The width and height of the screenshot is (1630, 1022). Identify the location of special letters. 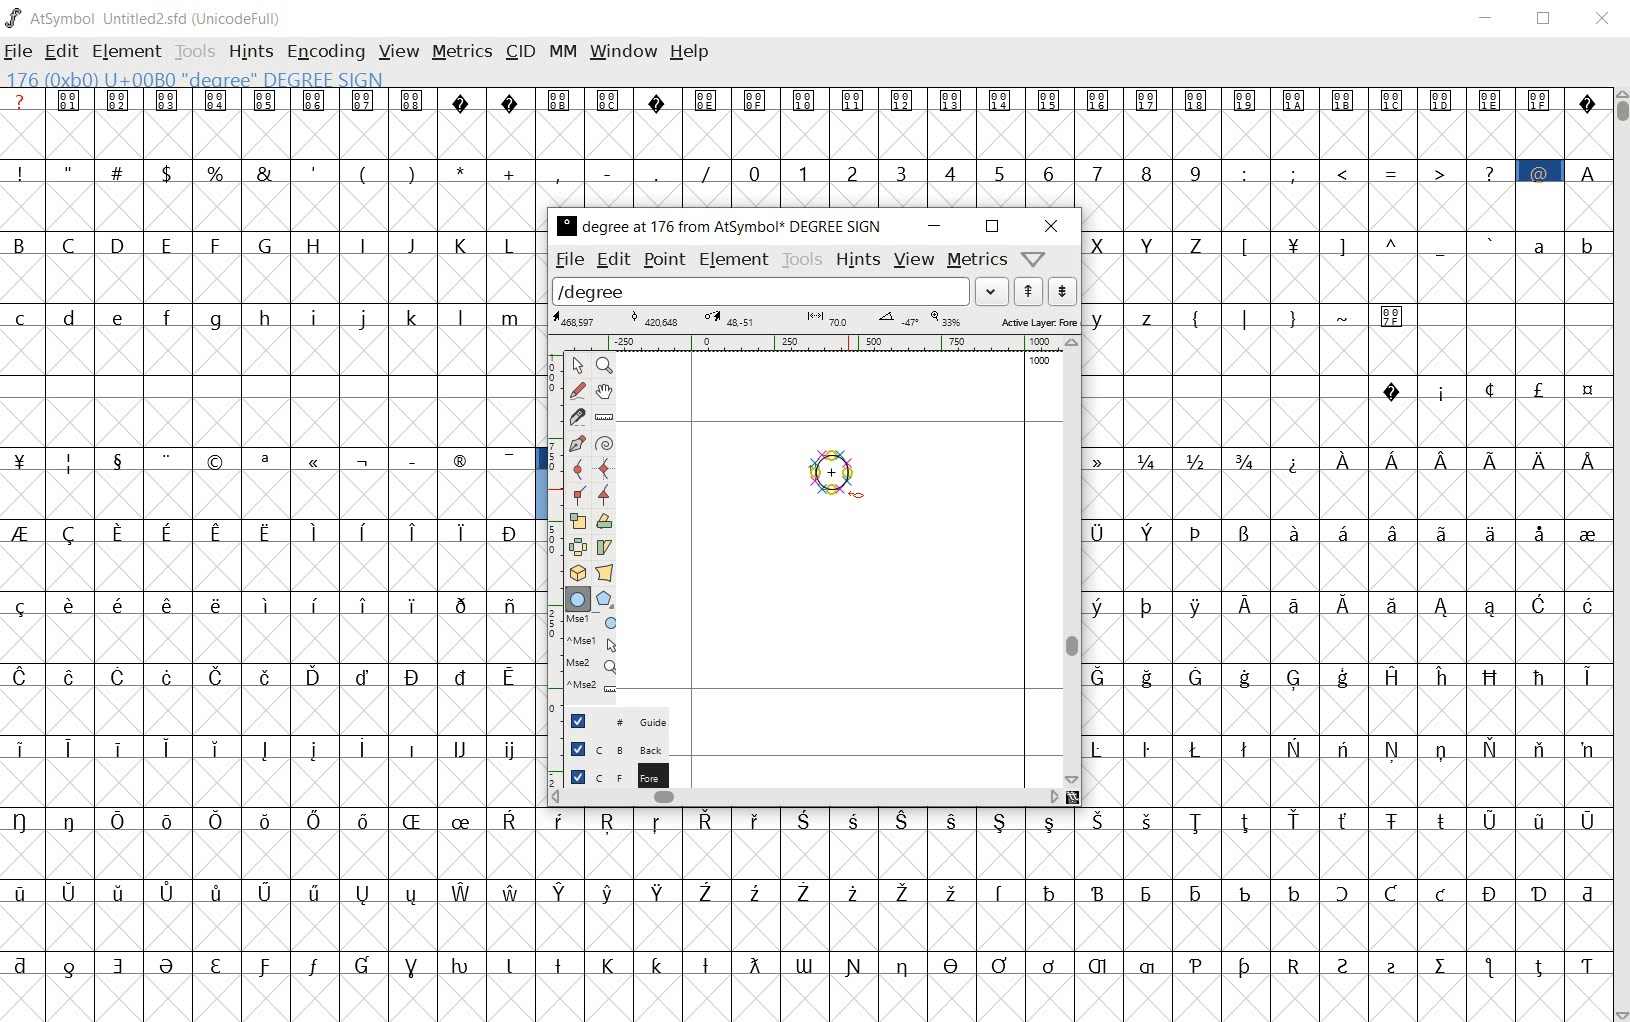
(267, 818).